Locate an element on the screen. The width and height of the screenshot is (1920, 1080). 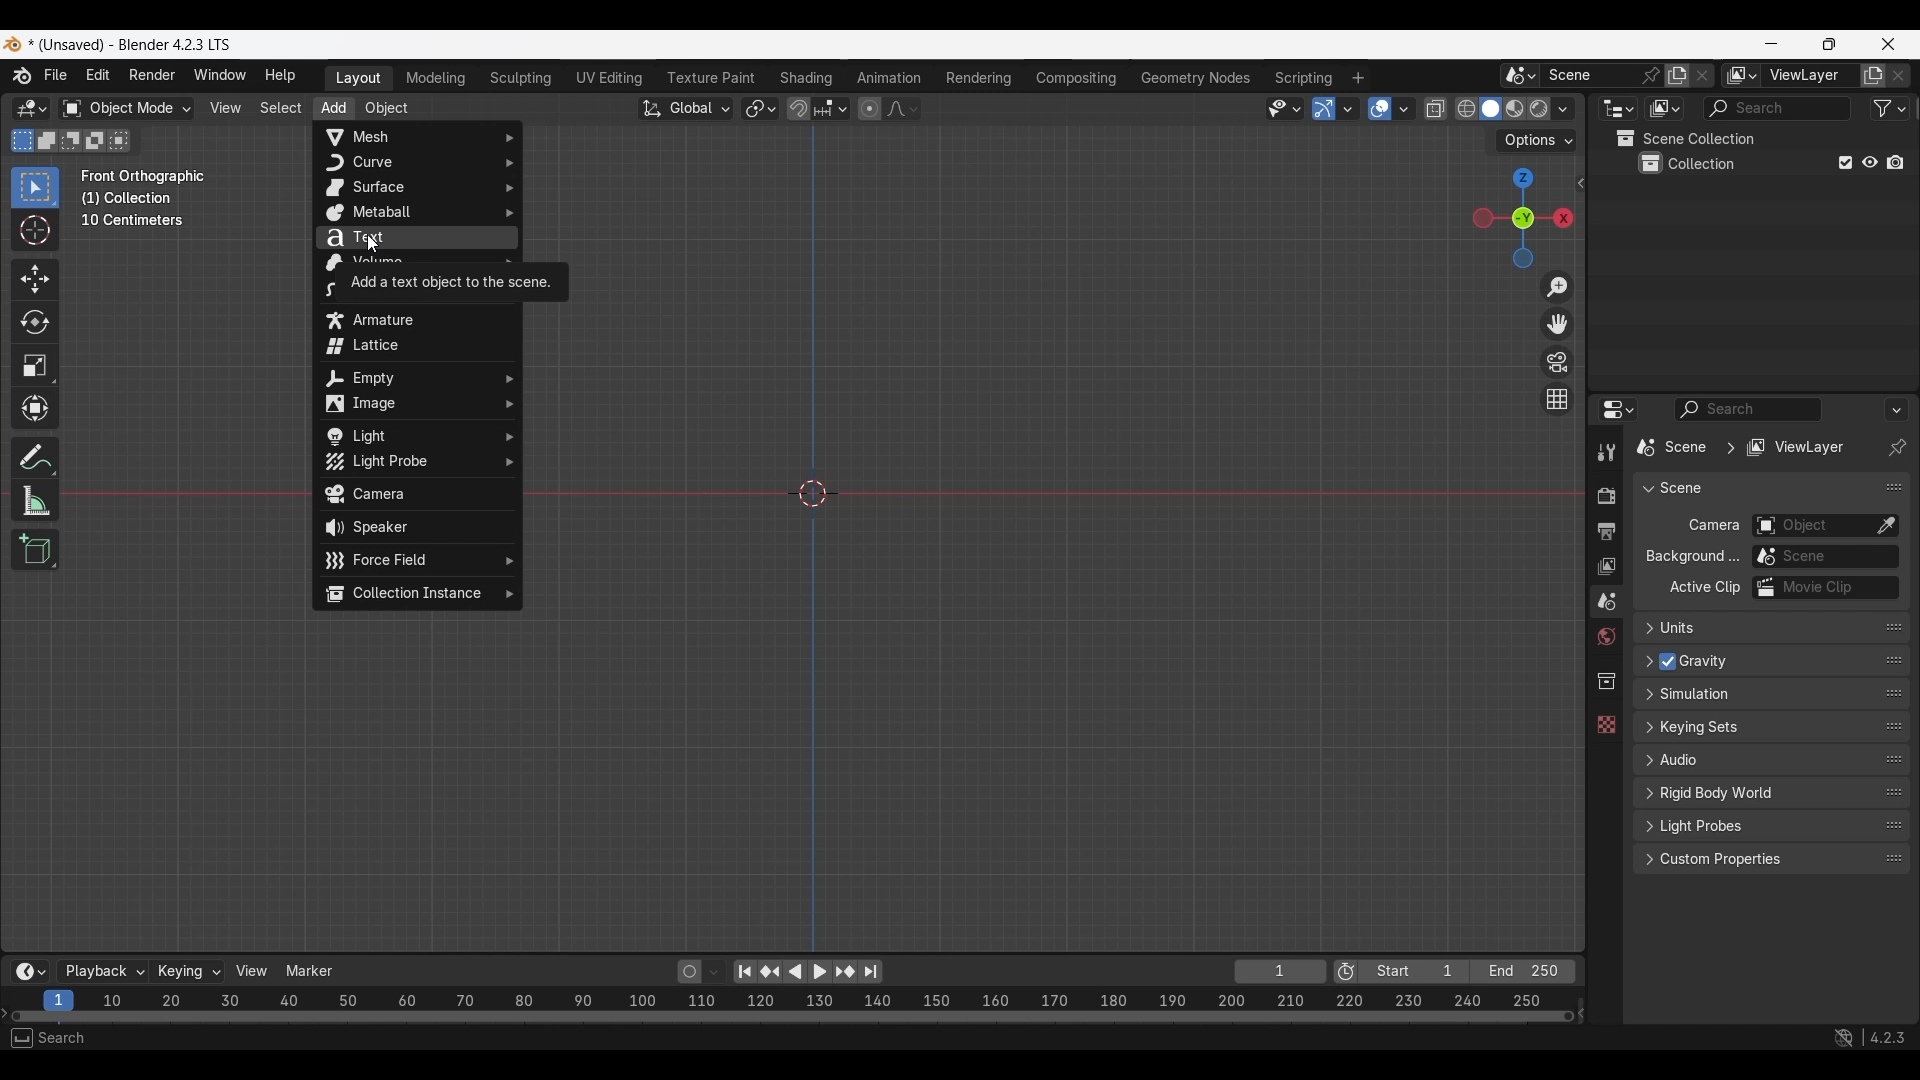
Select editor type/3D Viewport, current selection is located at coordinates (32, 108).